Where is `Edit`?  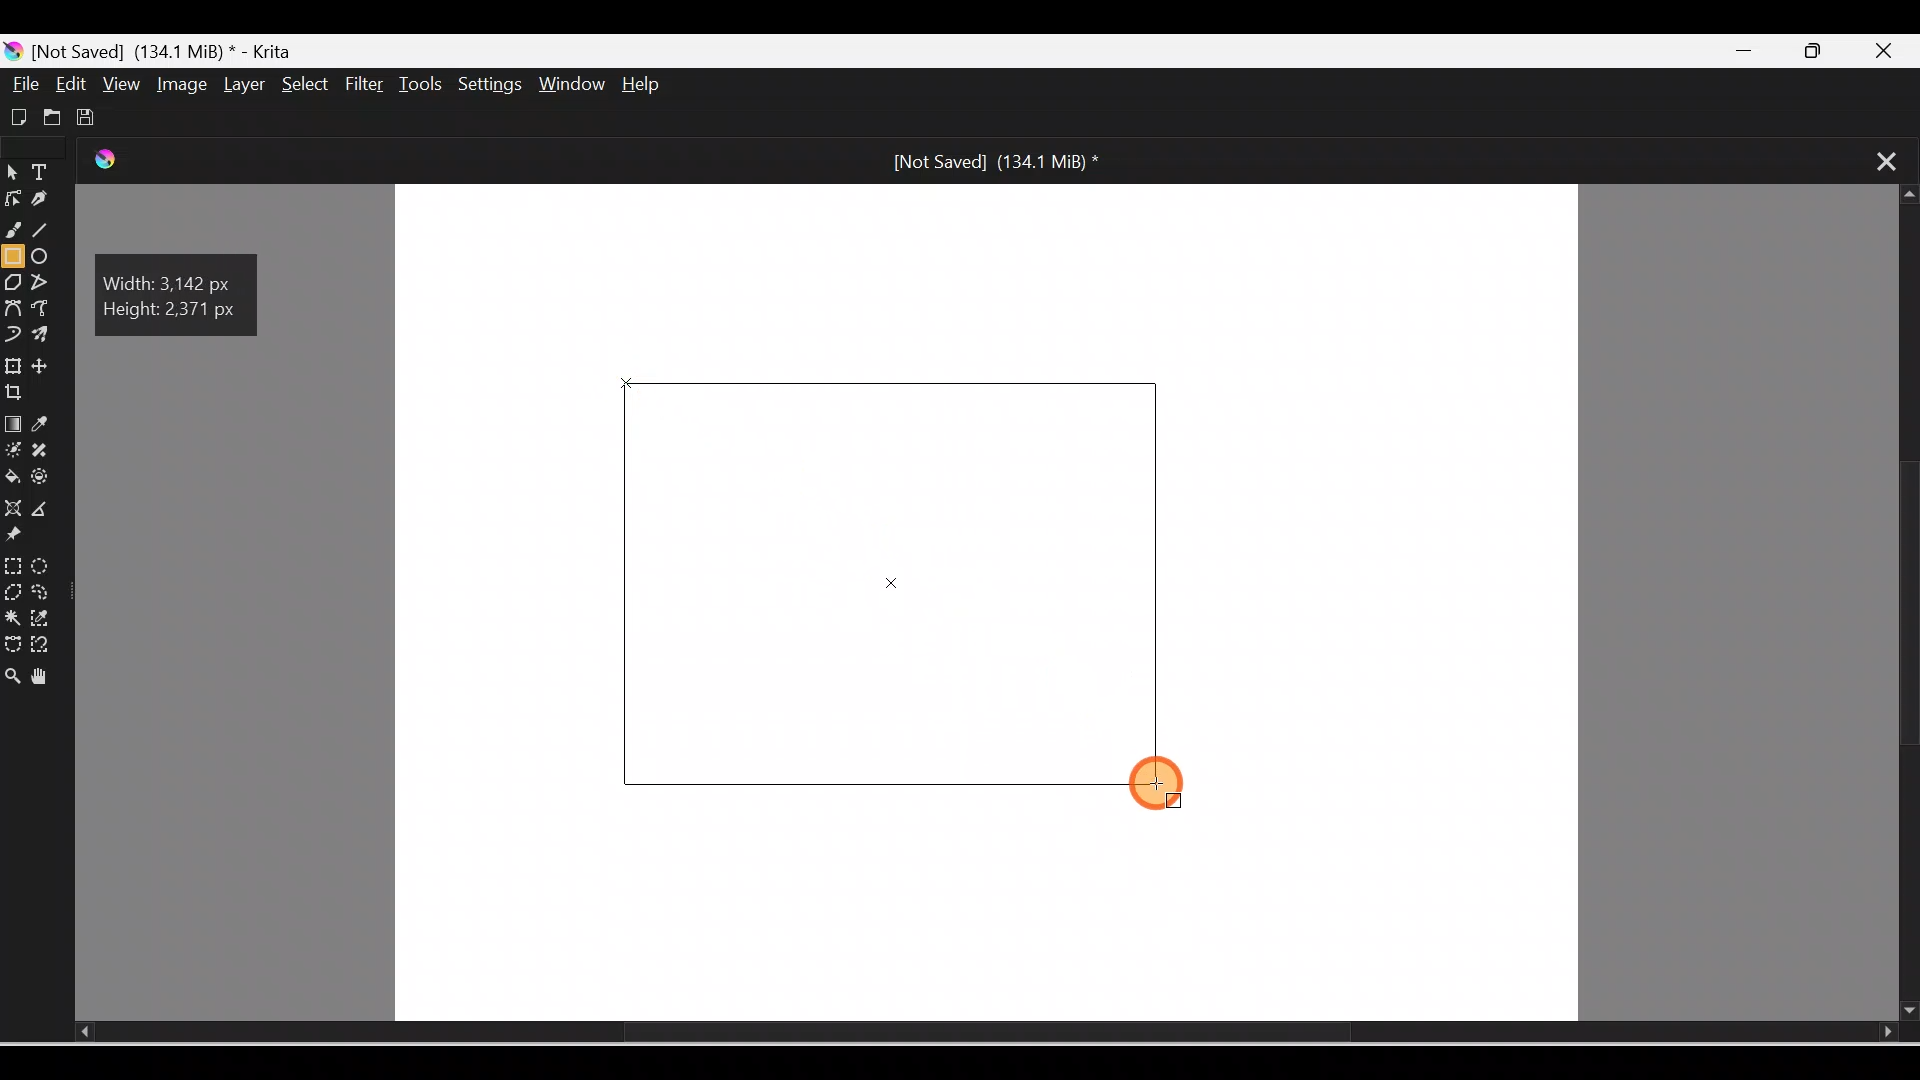
Edit is located at coordinates (73, 84).